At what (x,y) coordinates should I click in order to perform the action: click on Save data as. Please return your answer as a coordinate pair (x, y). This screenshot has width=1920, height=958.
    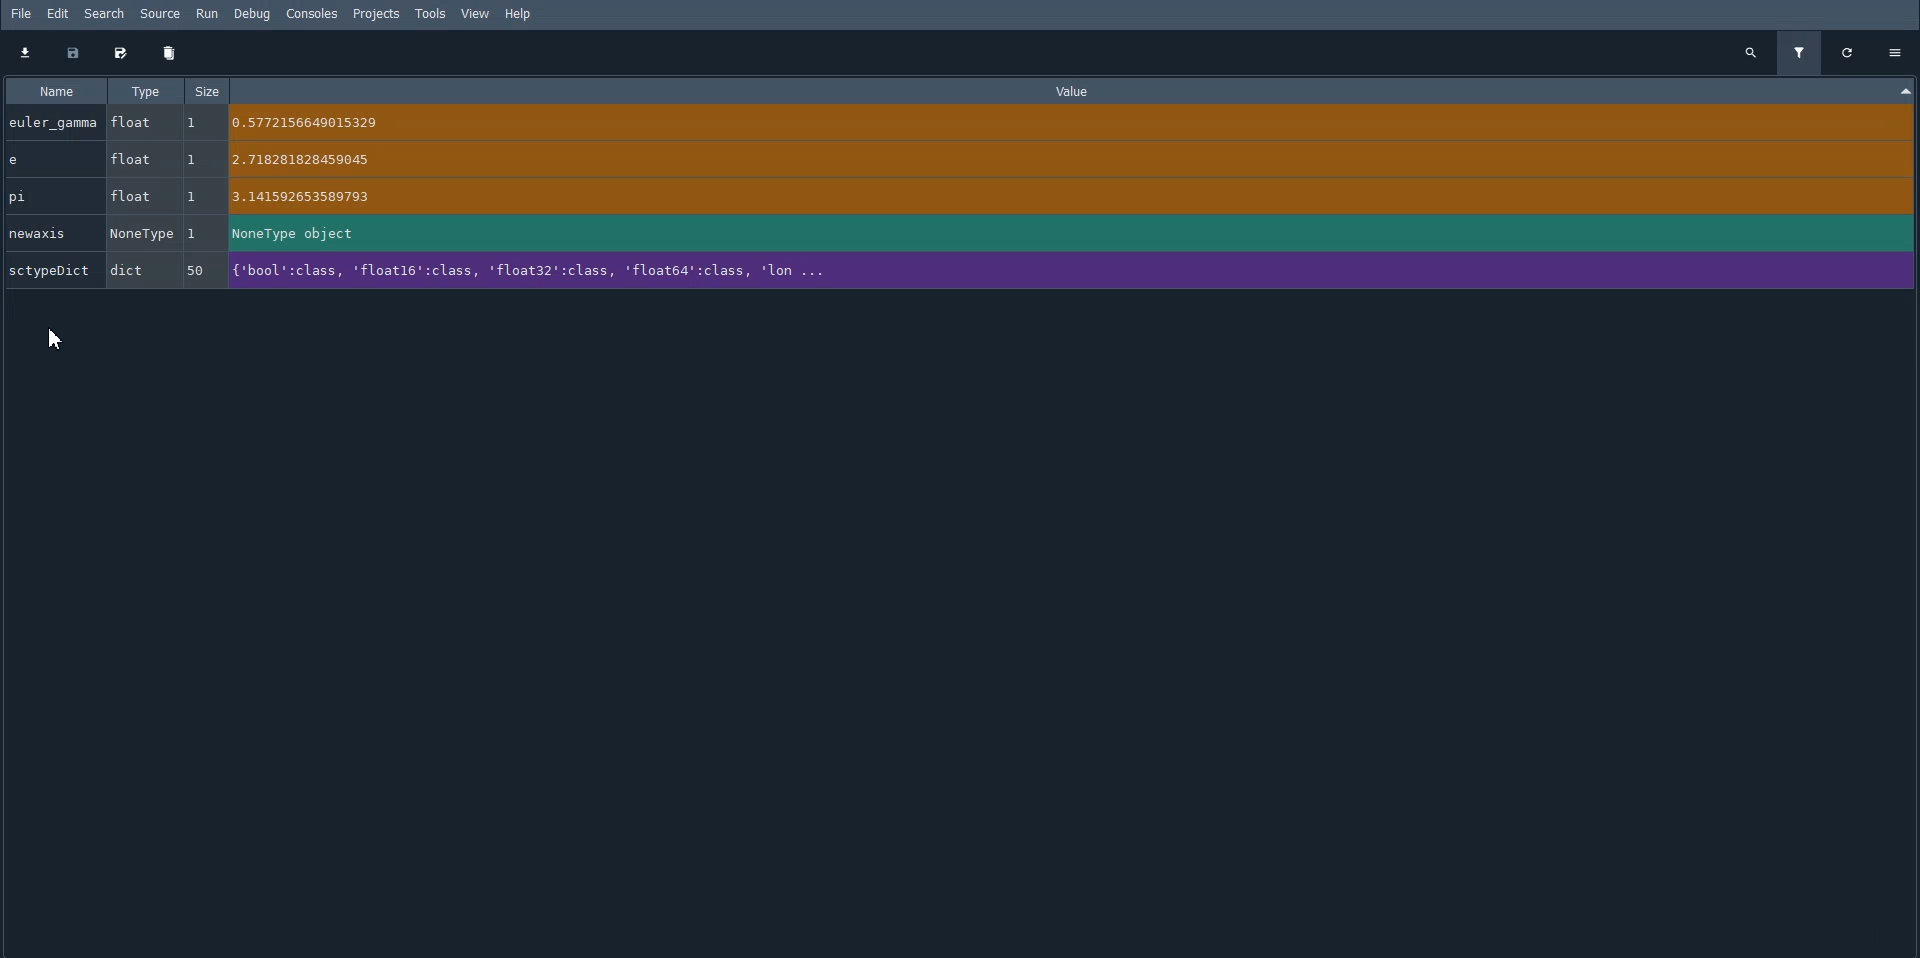
    Looking at the image, I should click on (121, 55).